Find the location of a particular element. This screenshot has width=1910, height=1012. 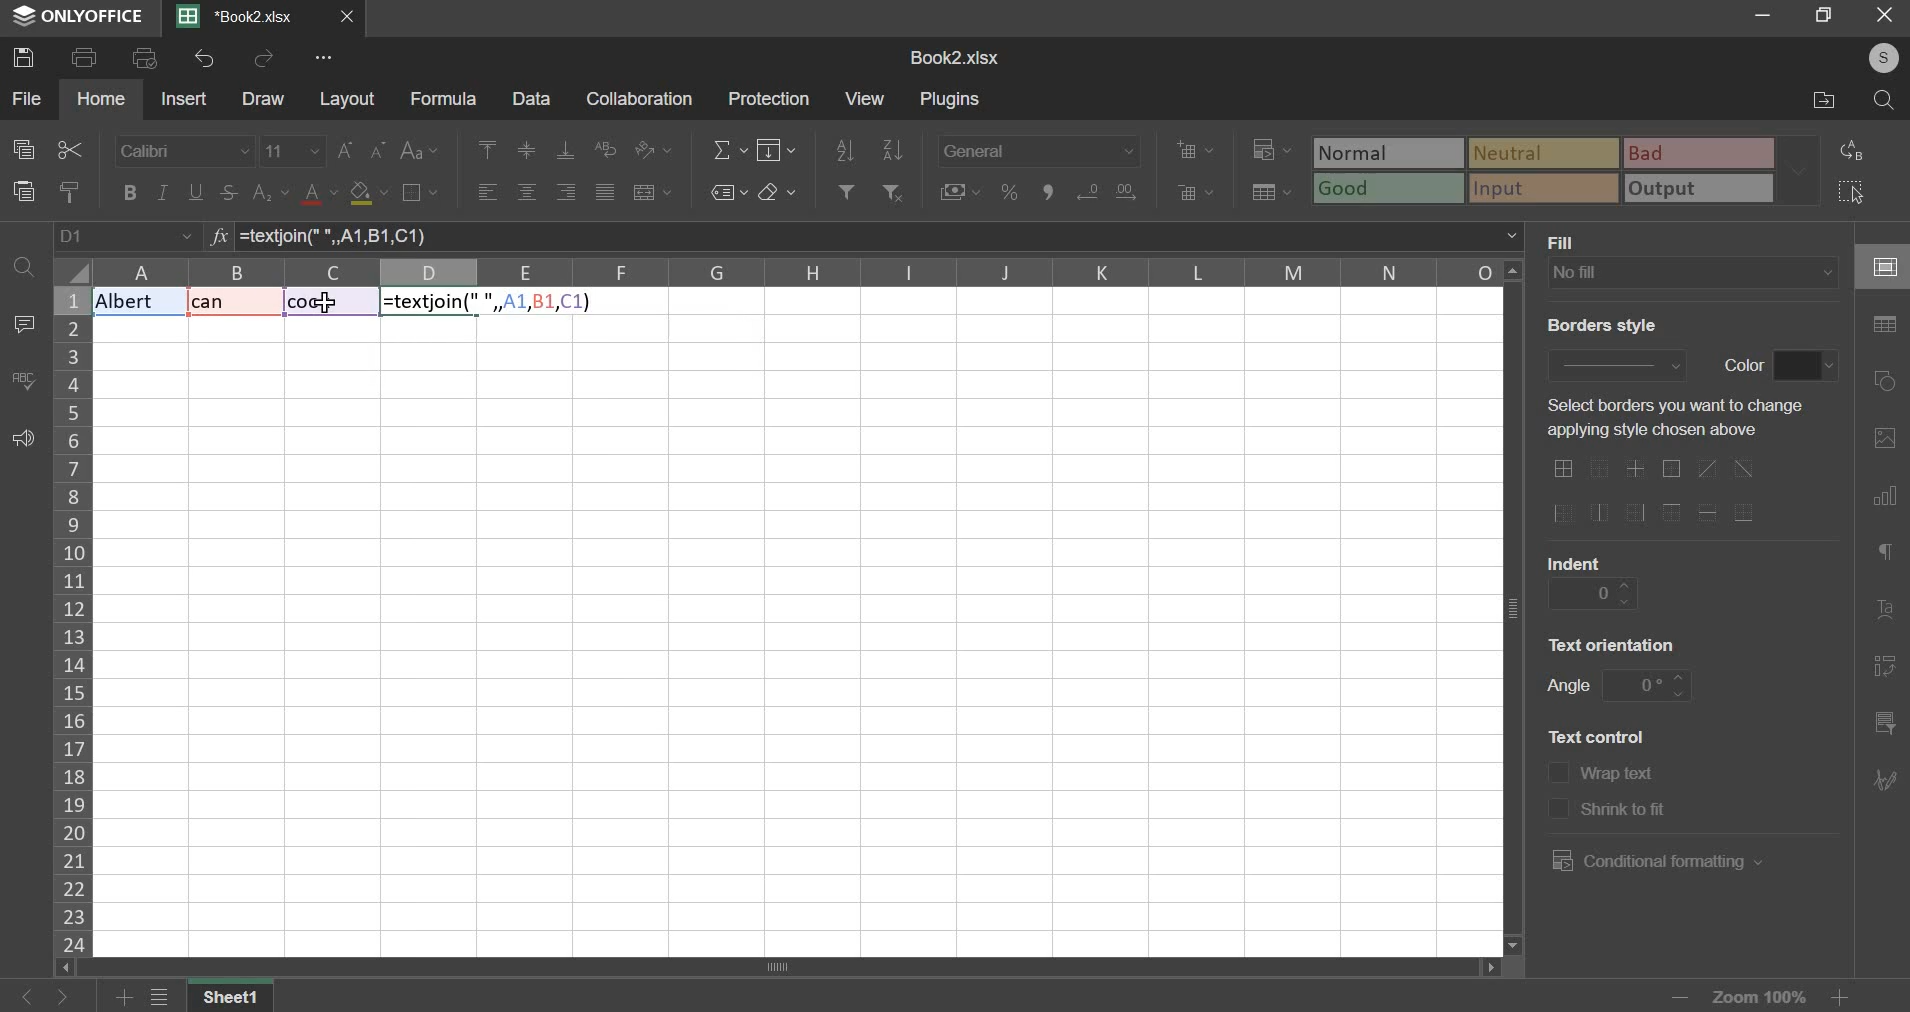

copy style is located at coordinates (71, 191).